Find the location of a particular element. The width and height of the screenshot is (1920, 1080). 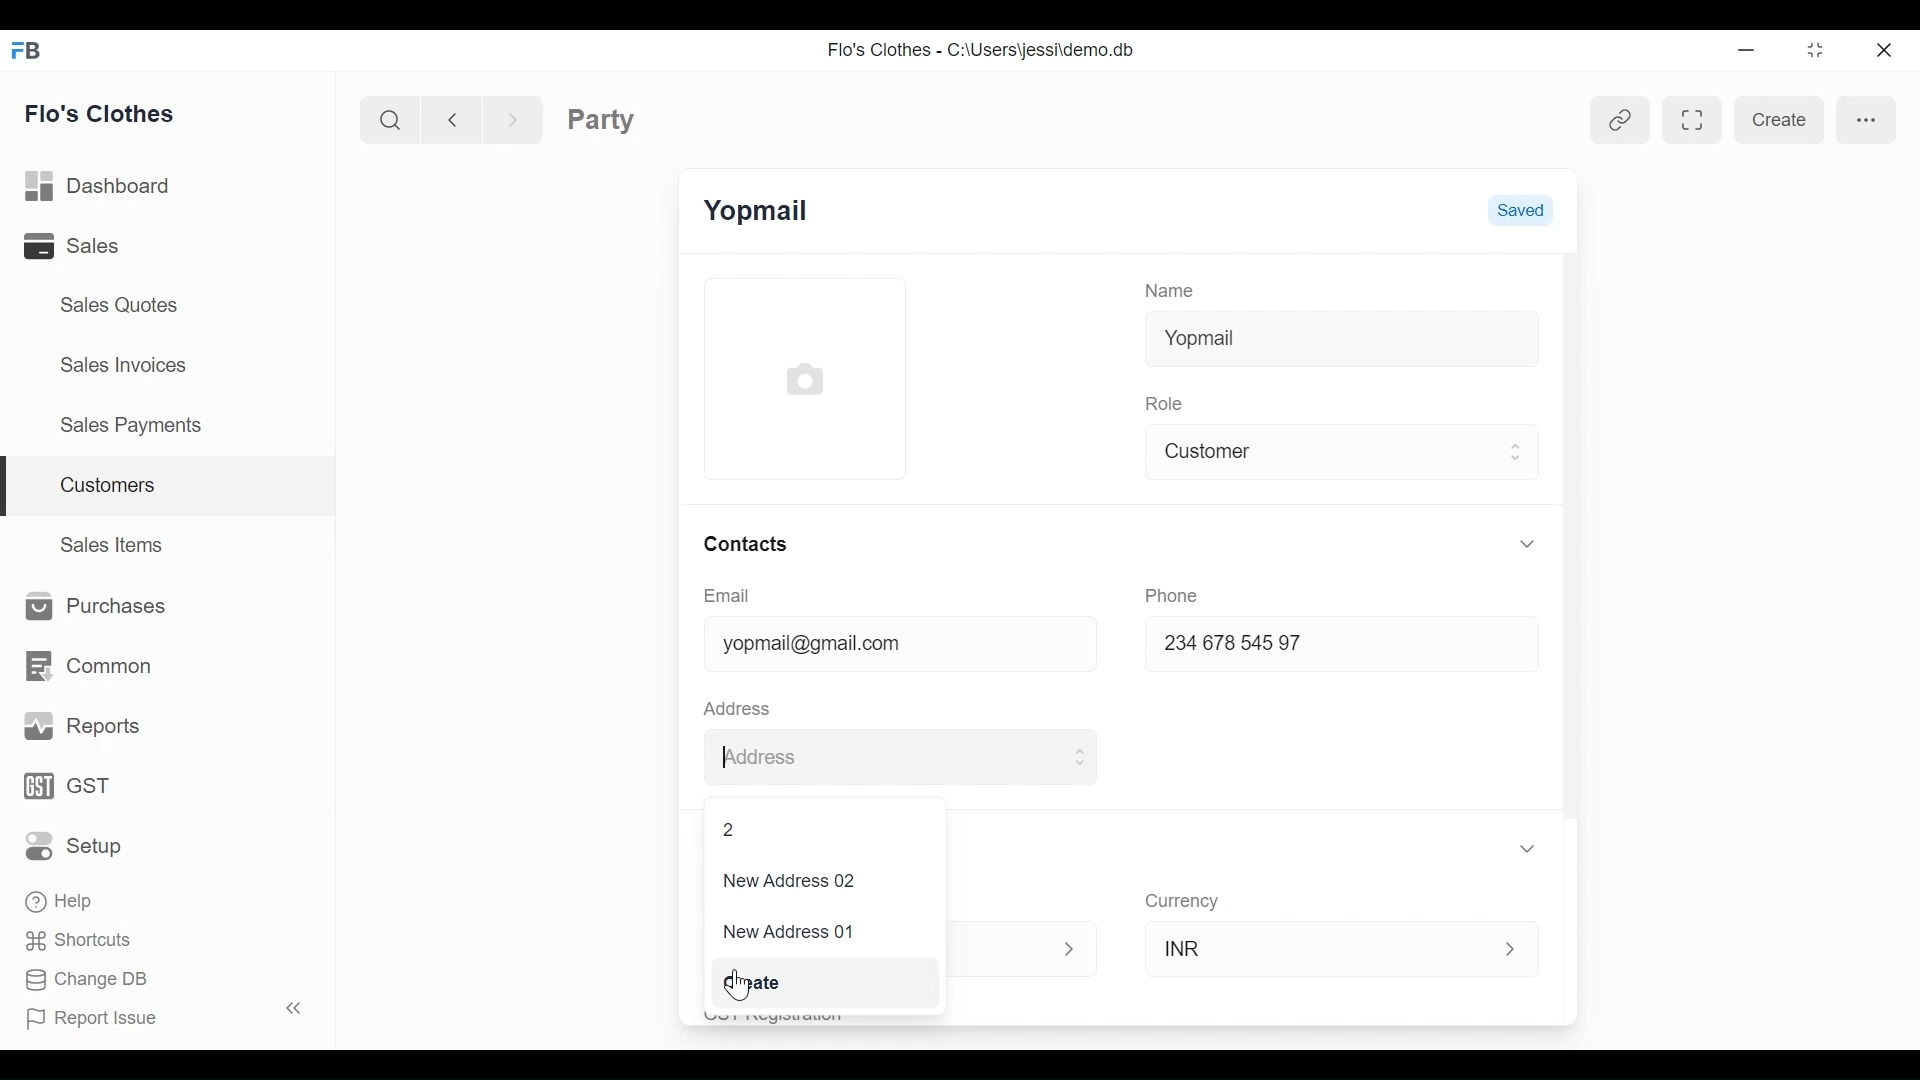

Contacts is located at coordinates (753, 545).